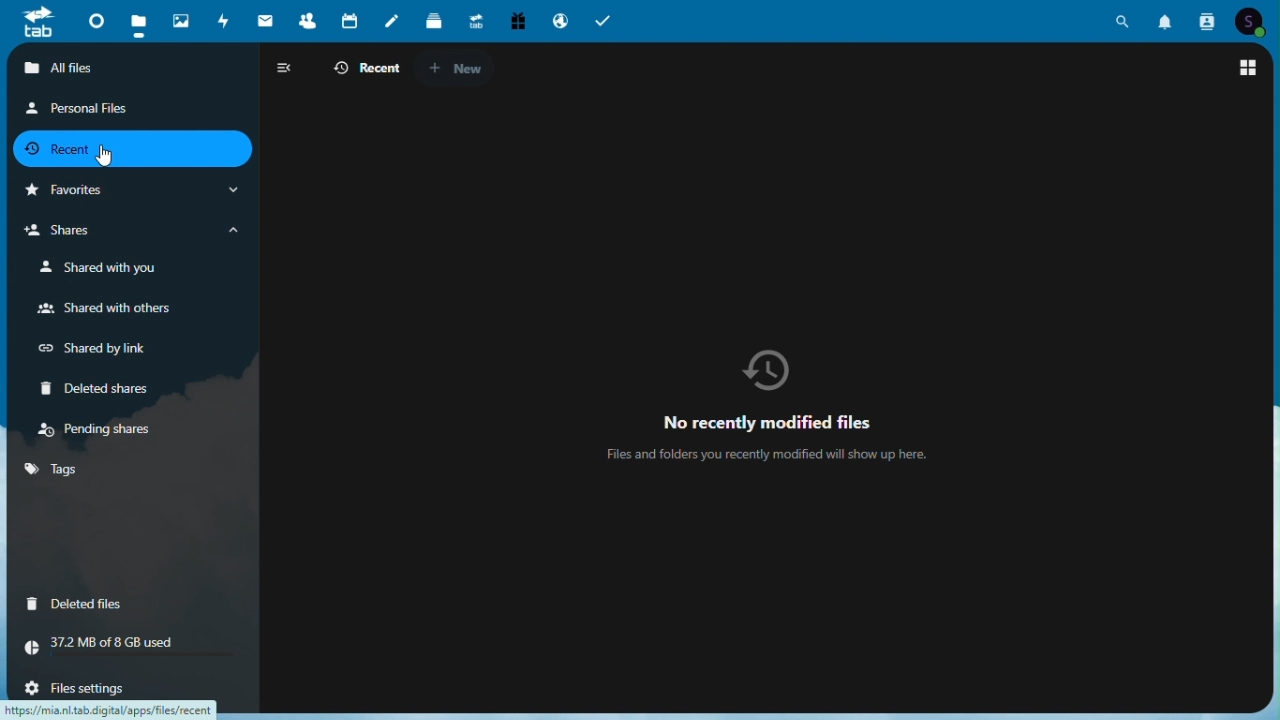 This screenshot has width=1280, height=720. Describe the element at coordinates (1251, 20) in the screenshot. I see `Account icon` at that location.